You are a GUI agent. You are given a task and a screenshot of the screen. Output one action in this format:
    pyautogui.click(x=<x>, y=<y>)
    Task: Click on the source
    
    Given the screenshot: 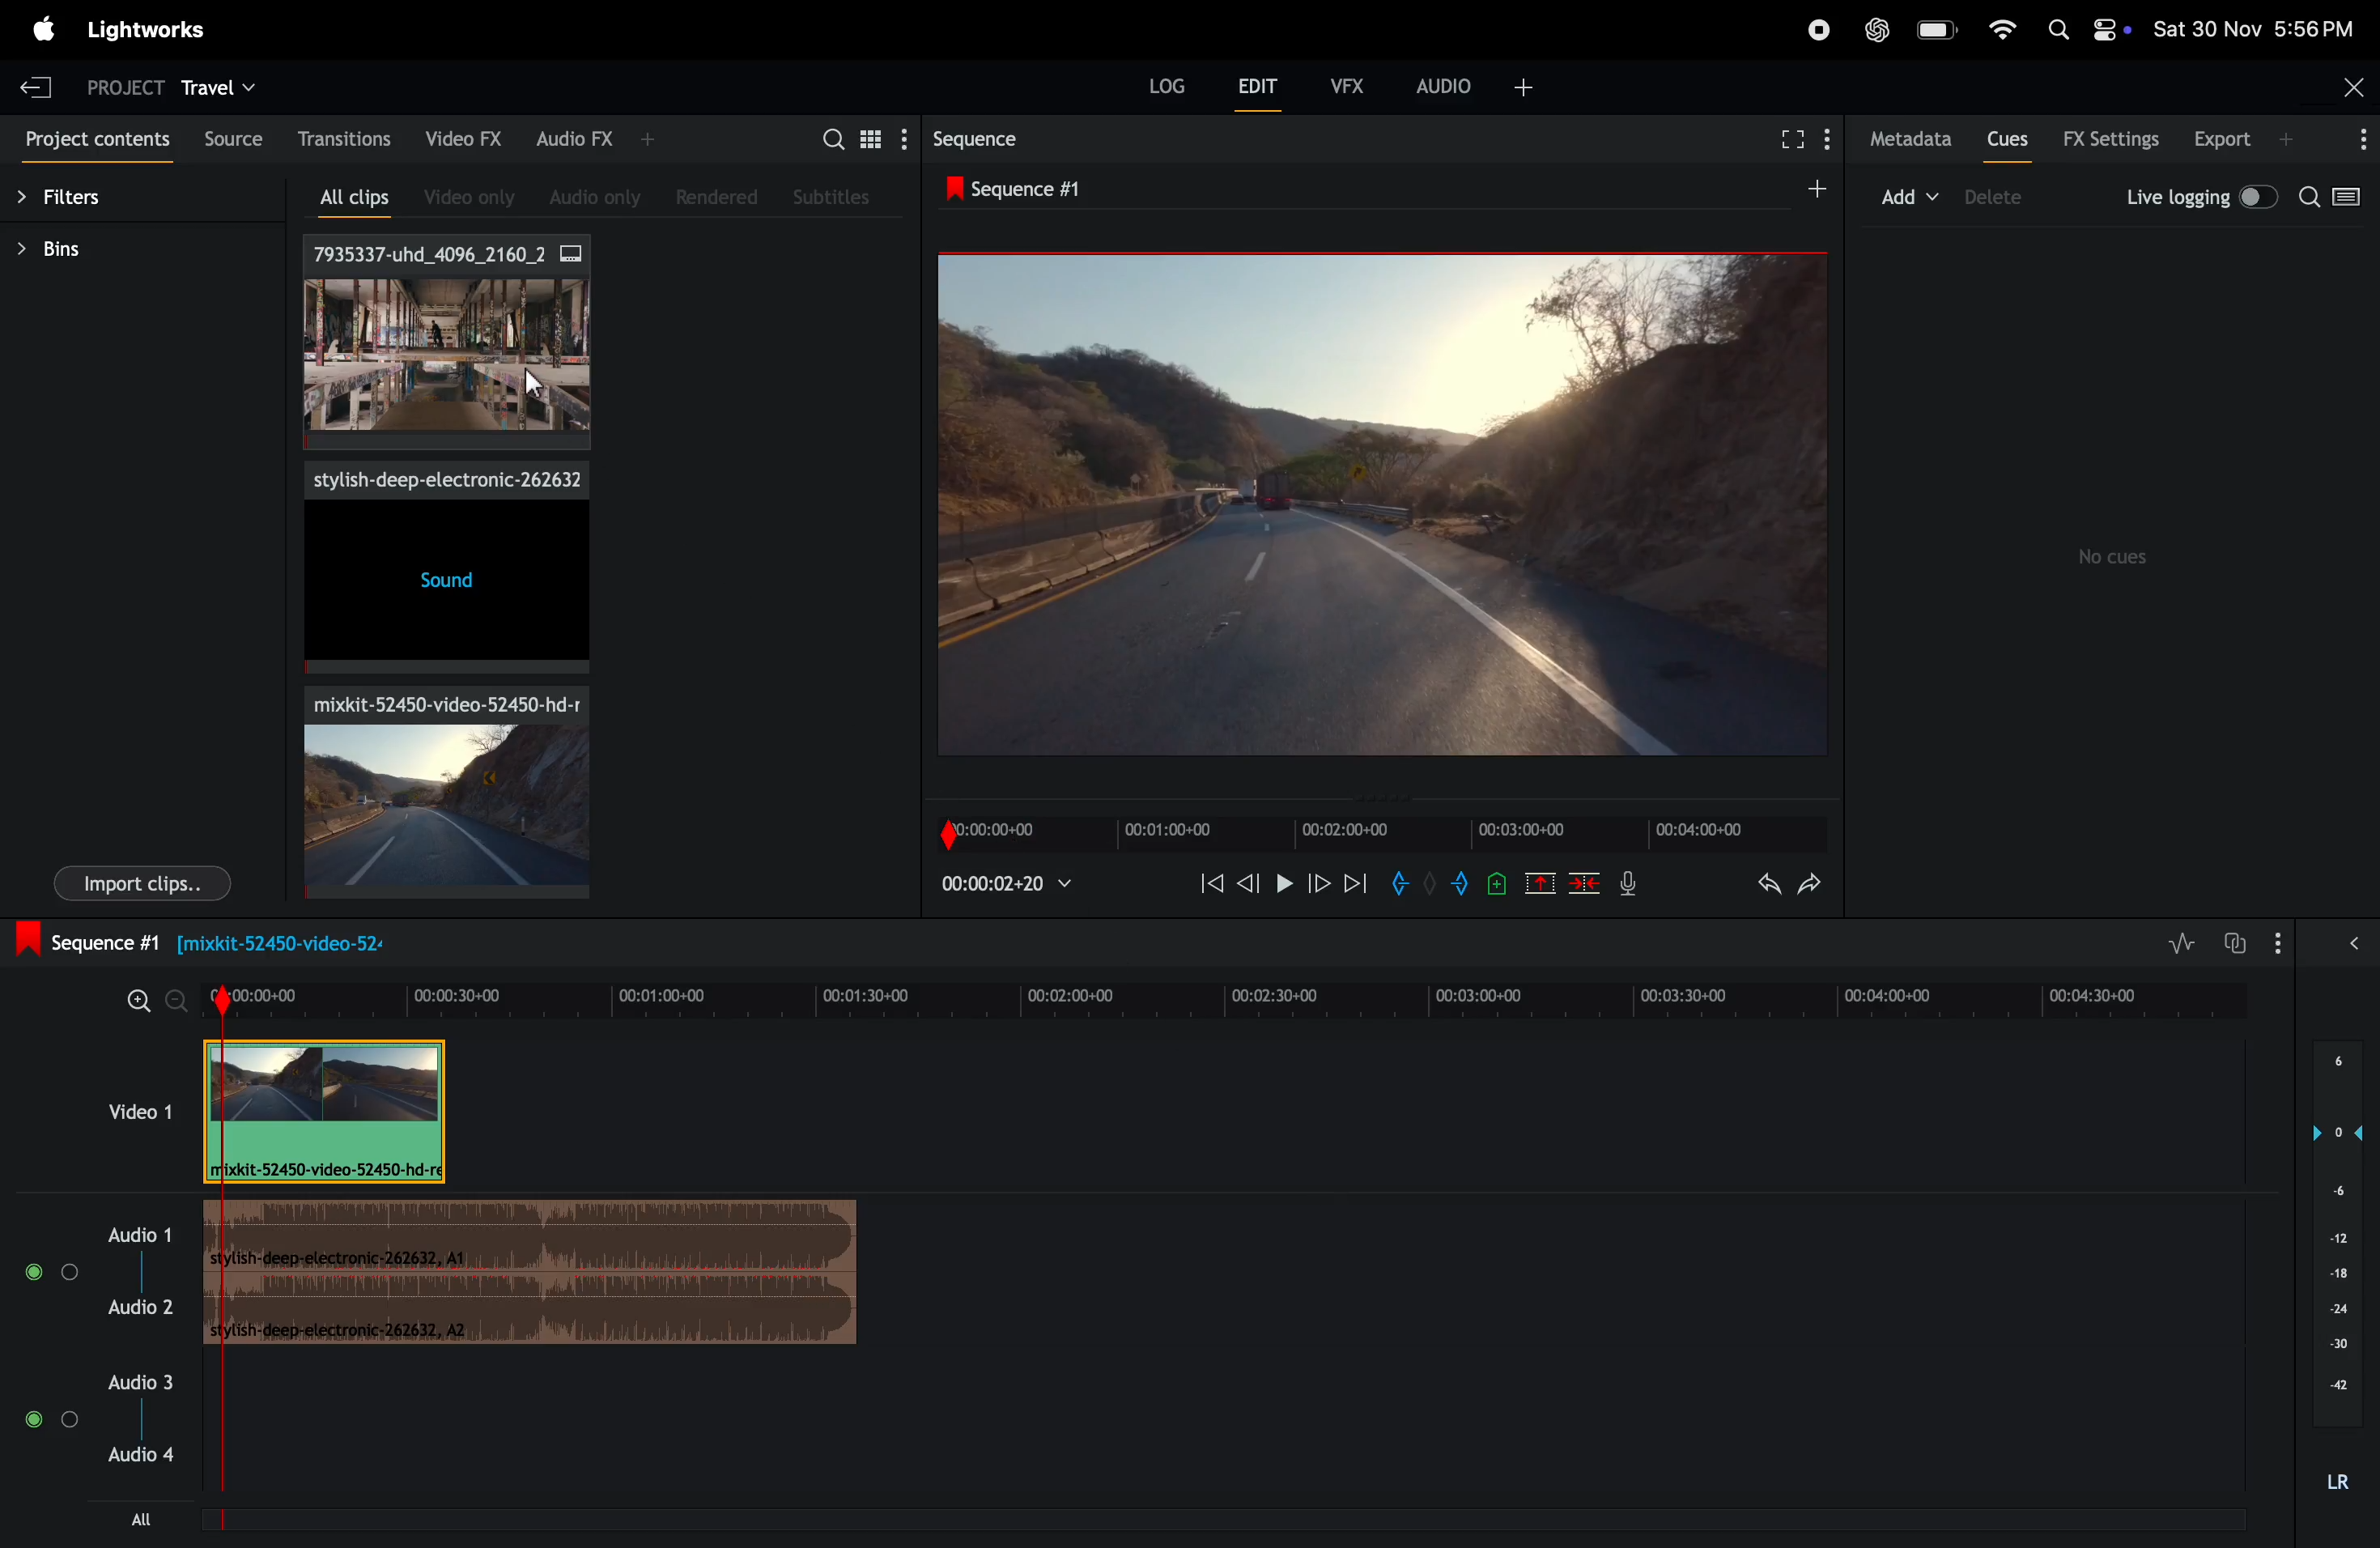 What is the action you would take?
    pyautogui.click(x=231, y=135)
    